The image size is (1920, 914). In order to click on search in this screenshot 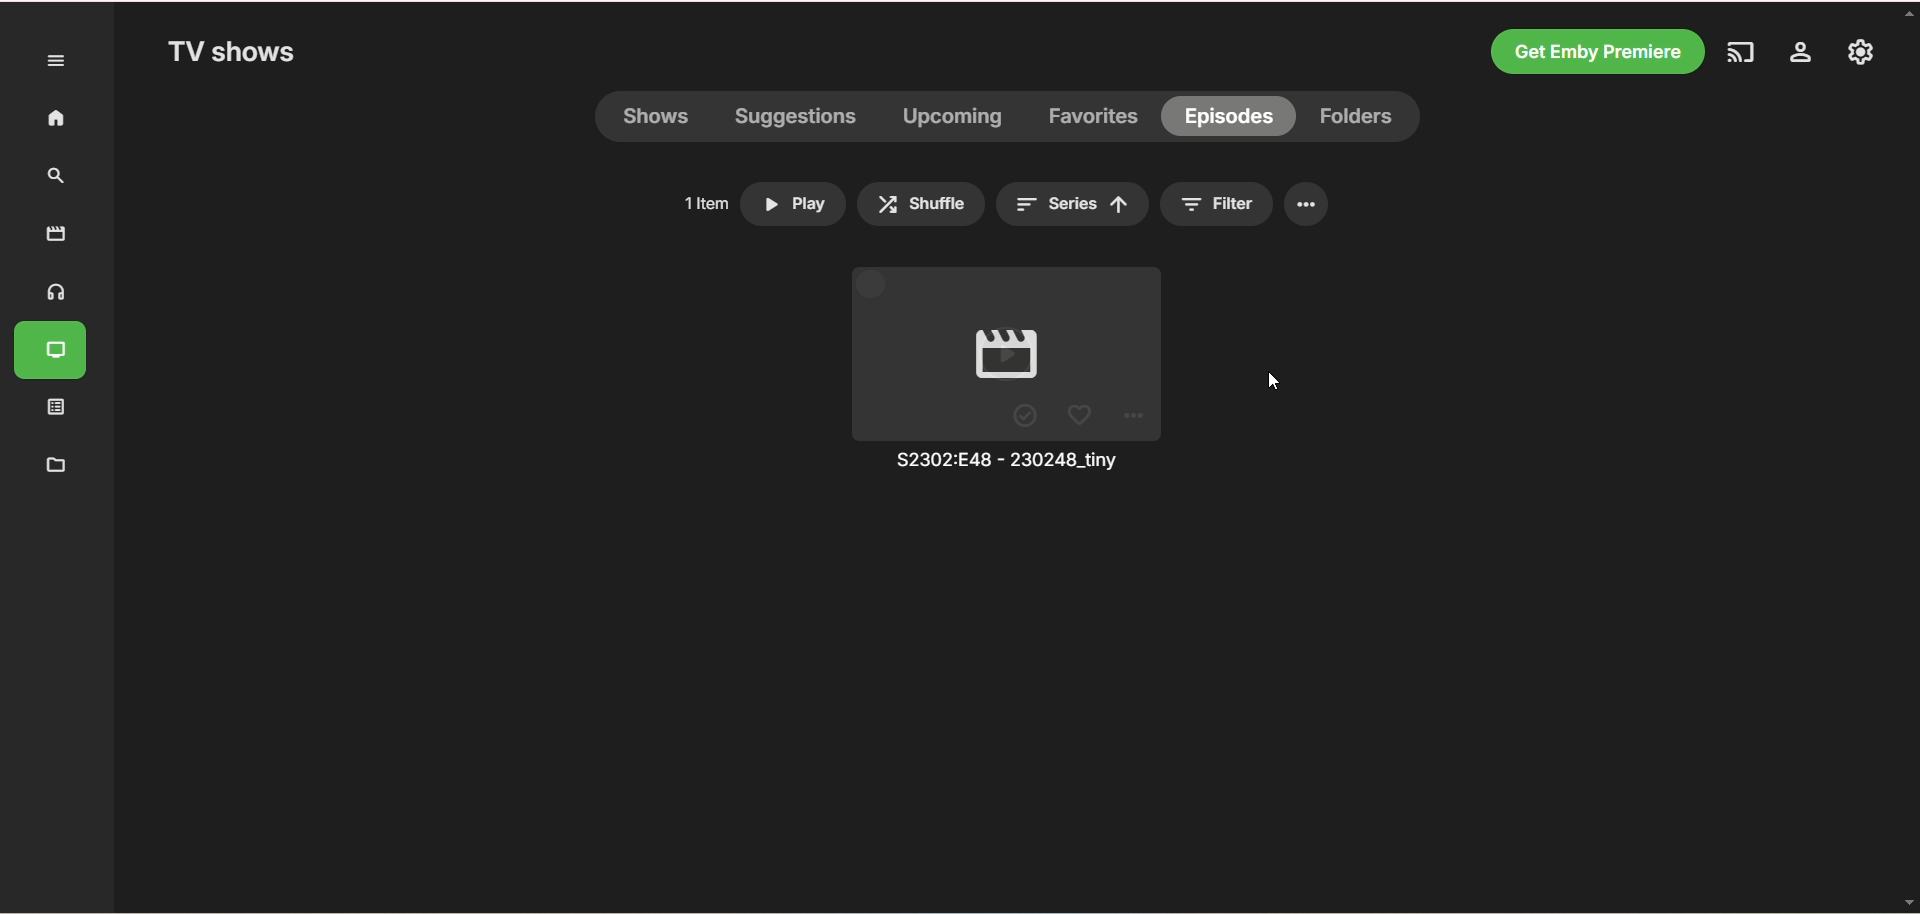, I will do `click(56, 176)`.